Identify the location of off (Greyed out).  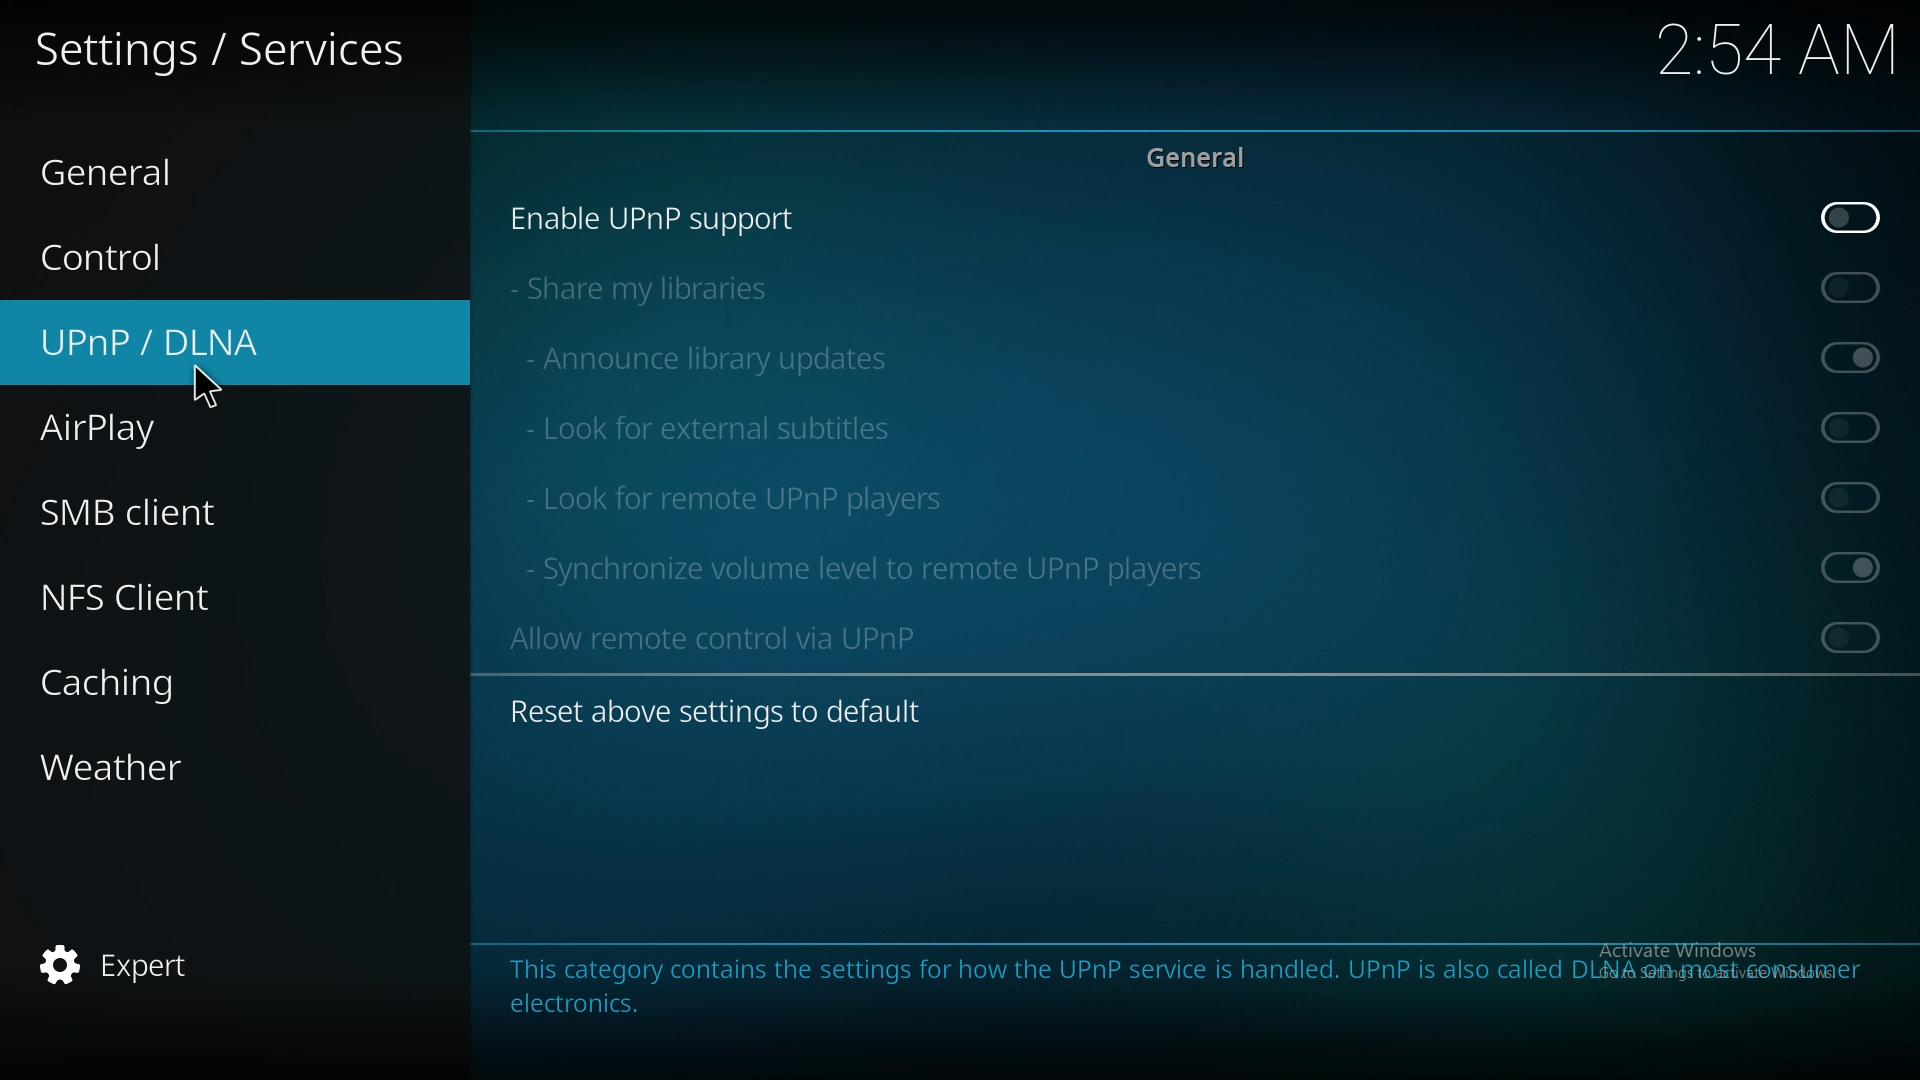
(1857, 497).